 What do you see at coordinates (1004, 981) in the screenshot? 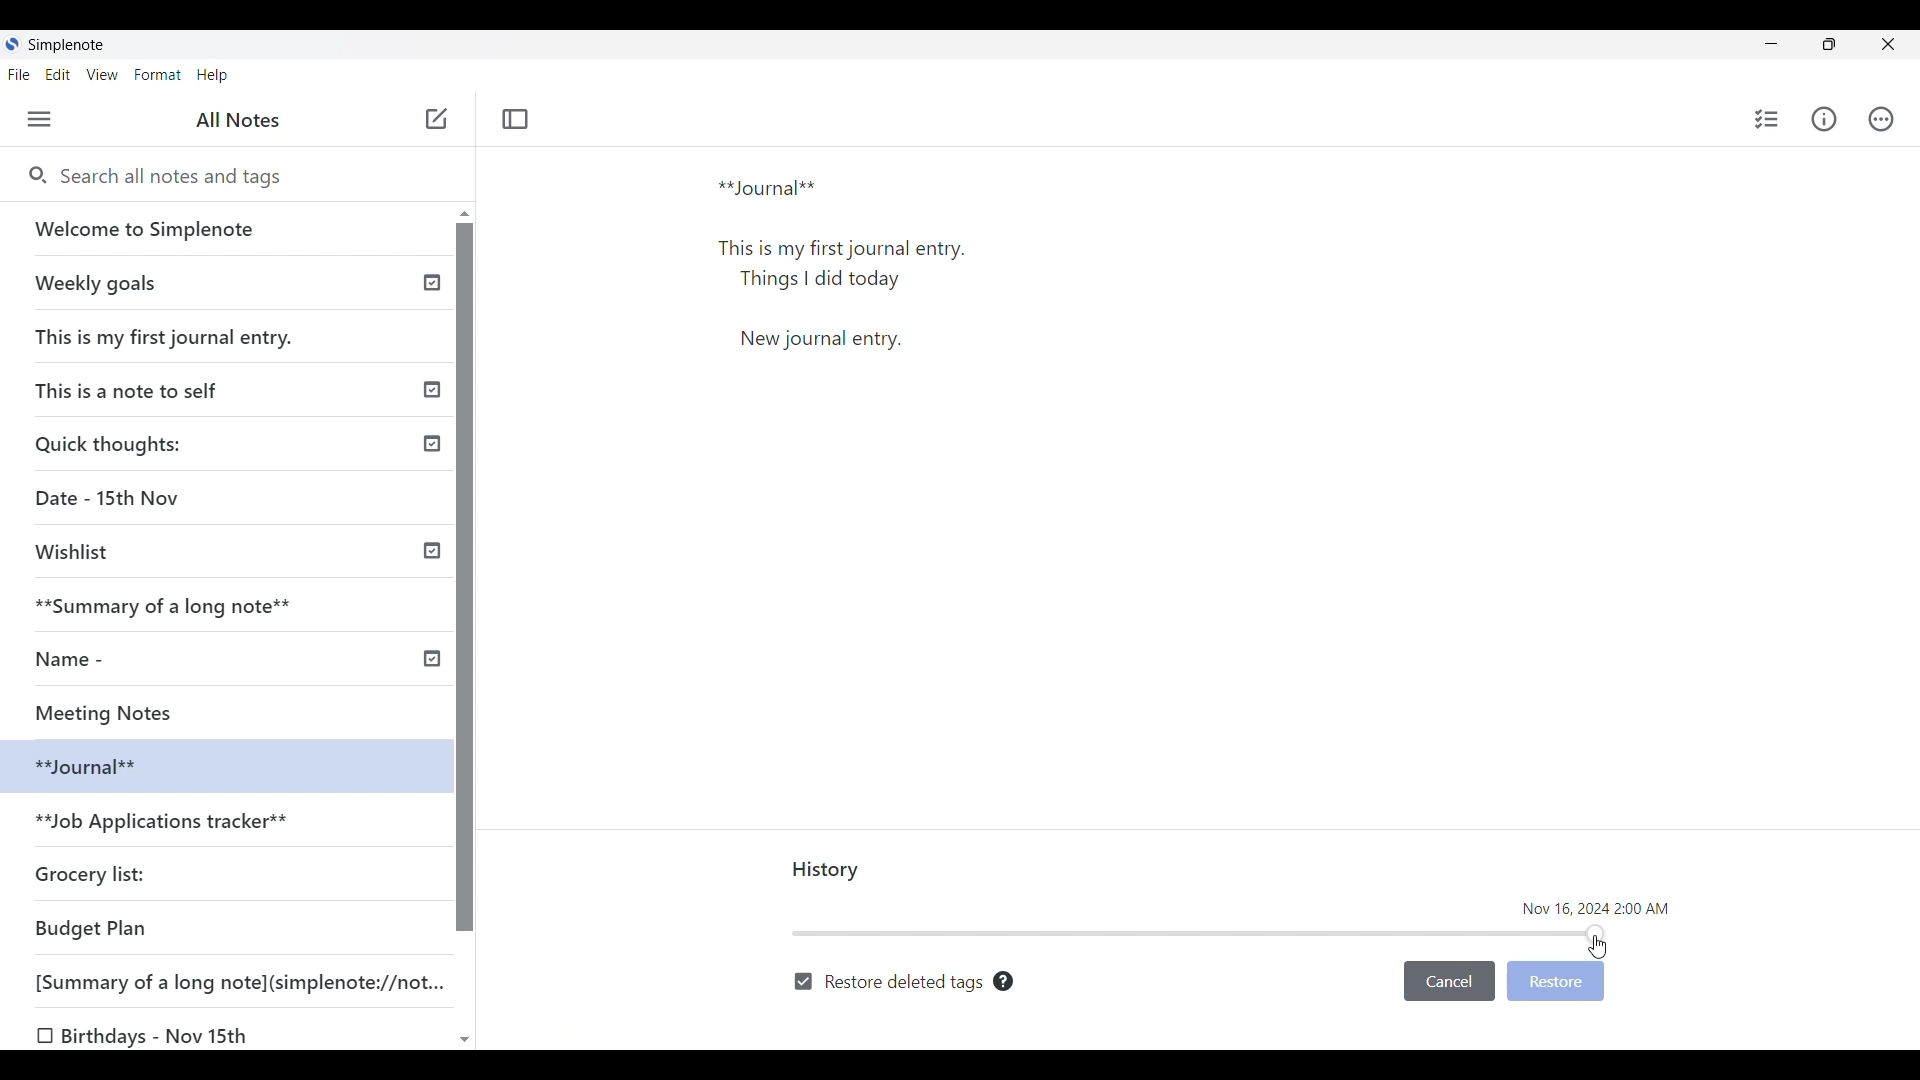
I see `Description of toggle next to it` at bounding box center [1004, 981].